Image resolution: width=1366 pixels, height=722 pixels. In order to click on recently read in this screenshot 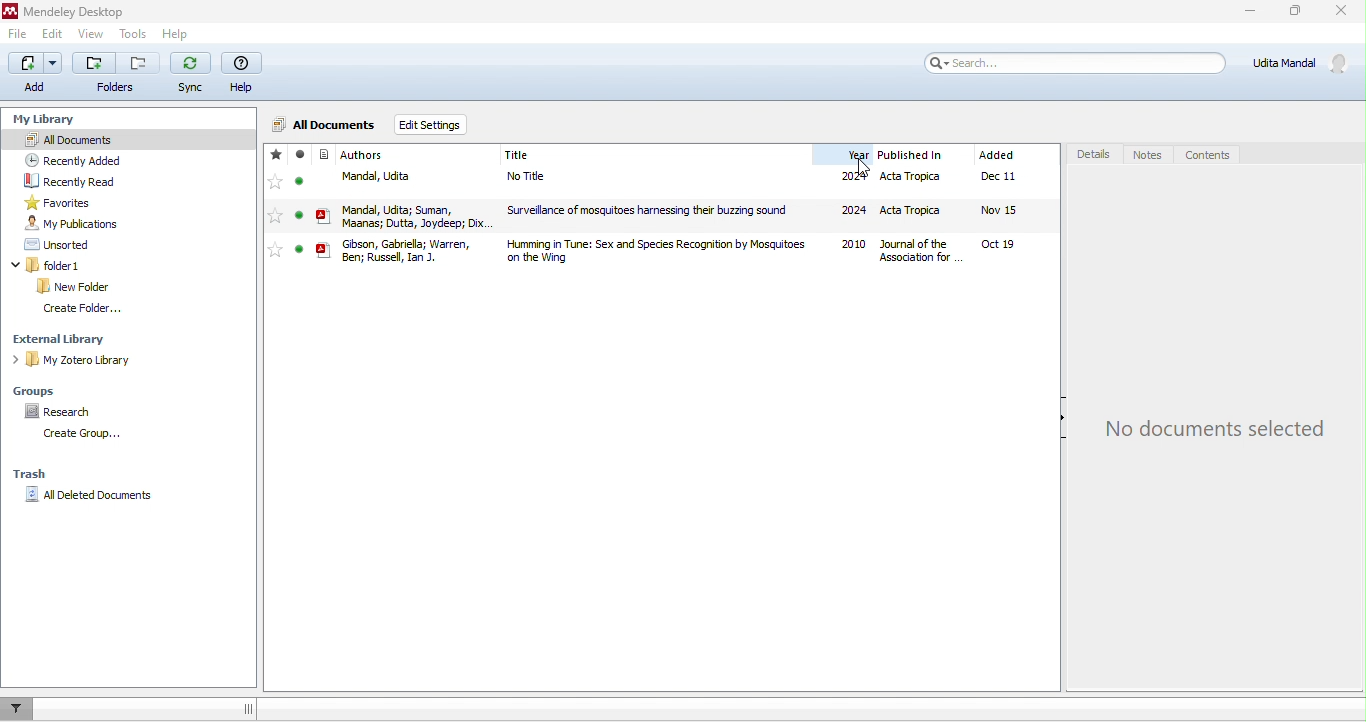, I will do `click(61, 180)`.